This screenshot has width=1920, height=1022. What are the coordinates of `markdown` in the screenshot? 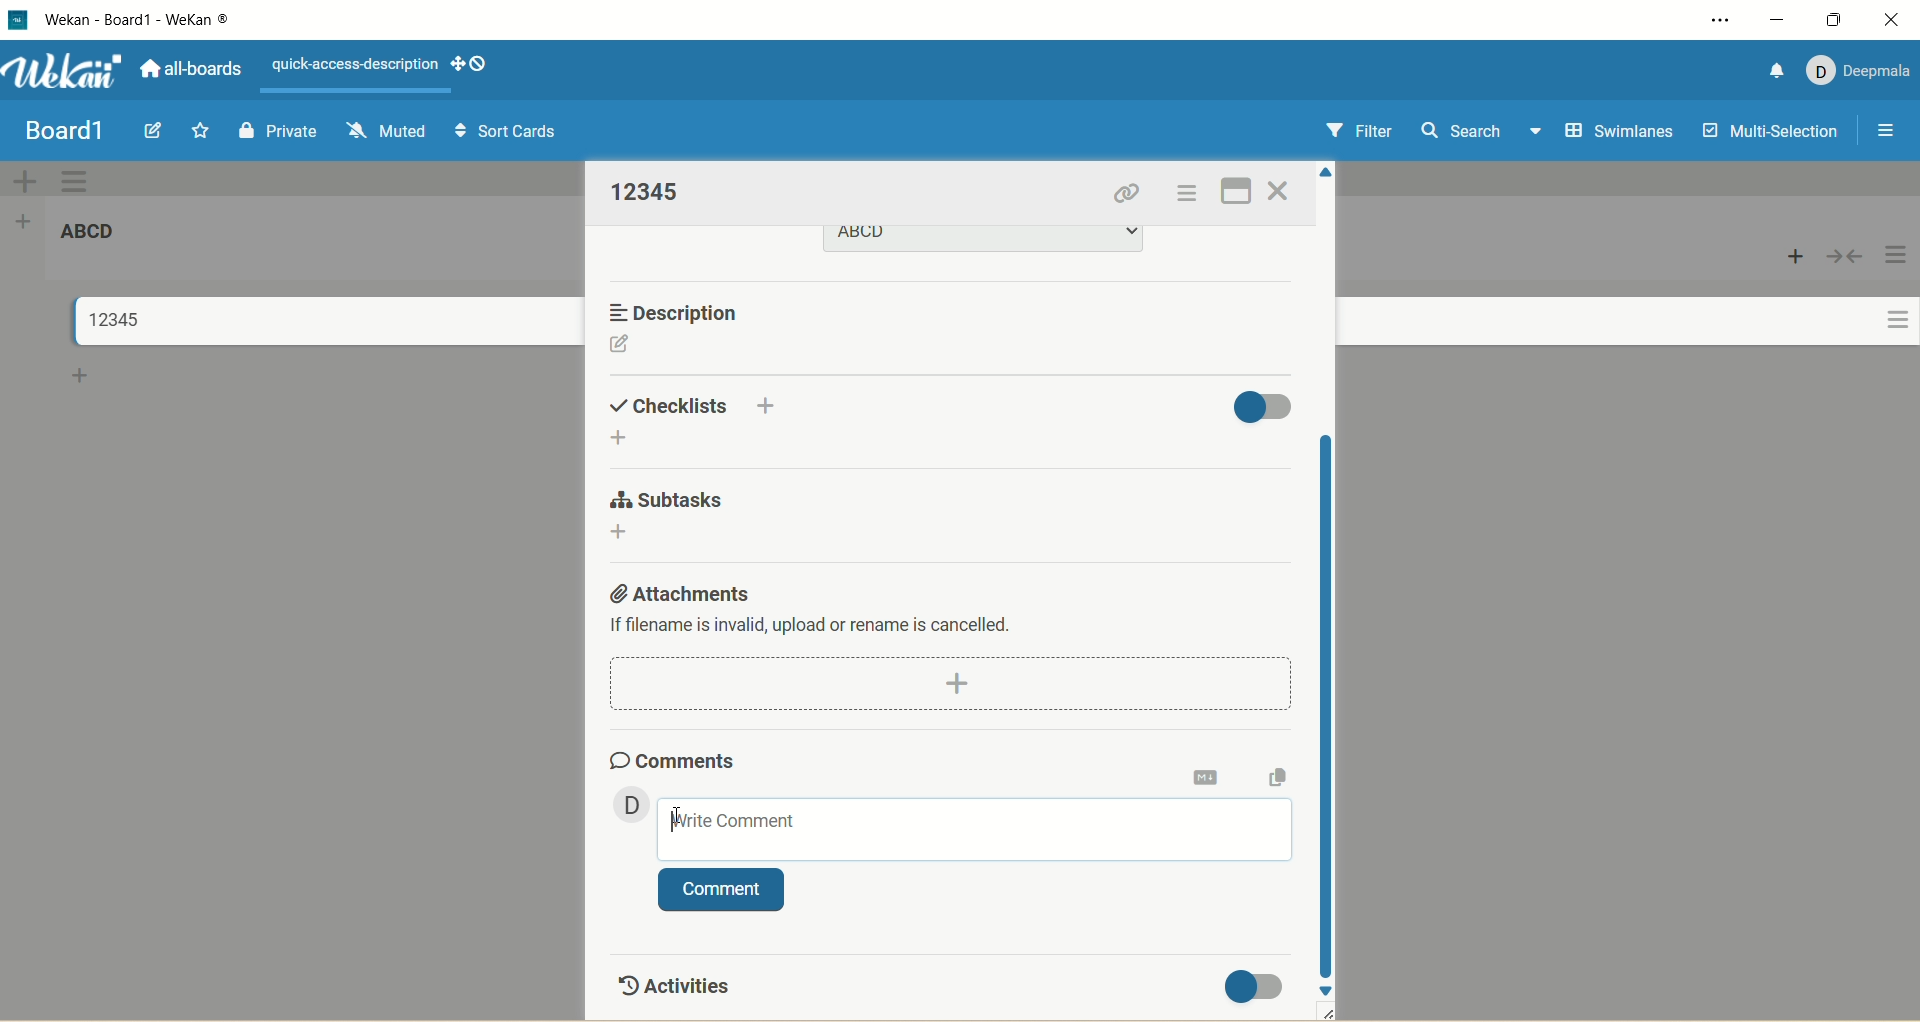 It's located at (1207, 774).